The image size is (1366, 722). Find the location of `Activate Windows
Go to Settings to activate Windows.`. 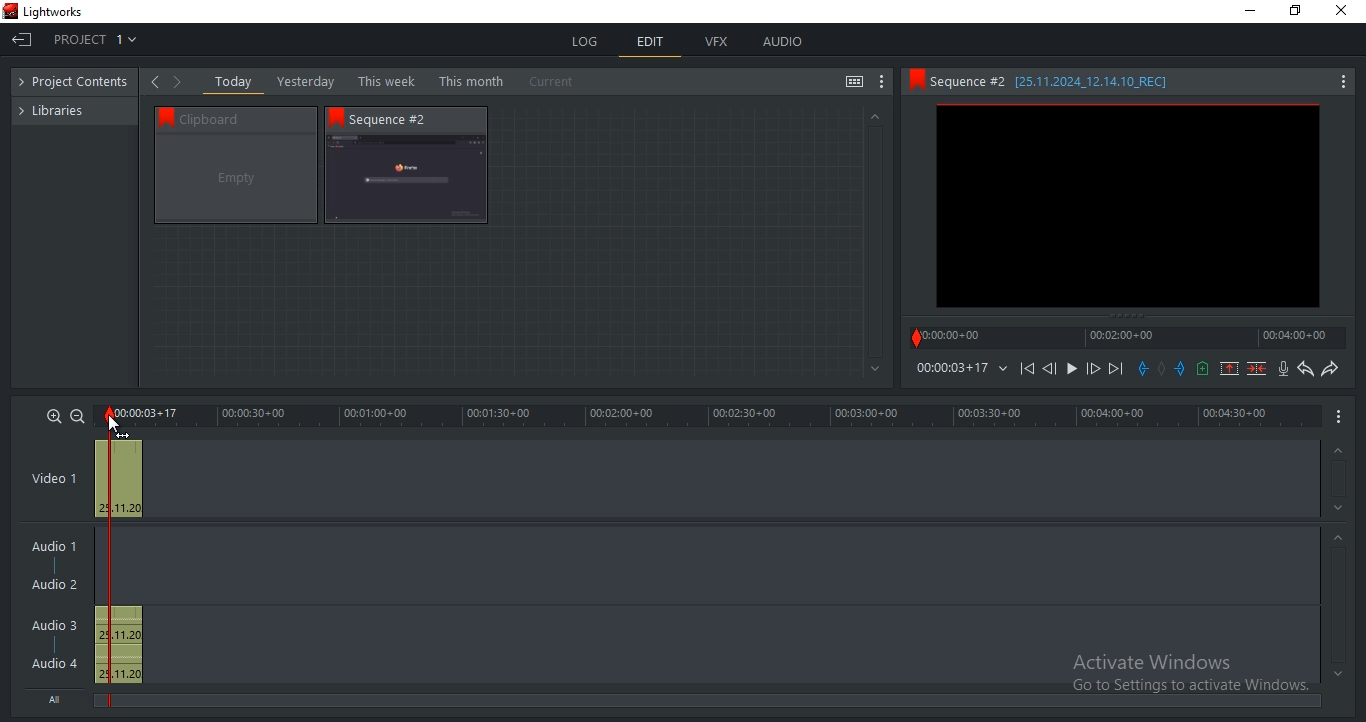

Activate Windows
Go to Settings to activate Windows. is located at coordinates (1190, 675).